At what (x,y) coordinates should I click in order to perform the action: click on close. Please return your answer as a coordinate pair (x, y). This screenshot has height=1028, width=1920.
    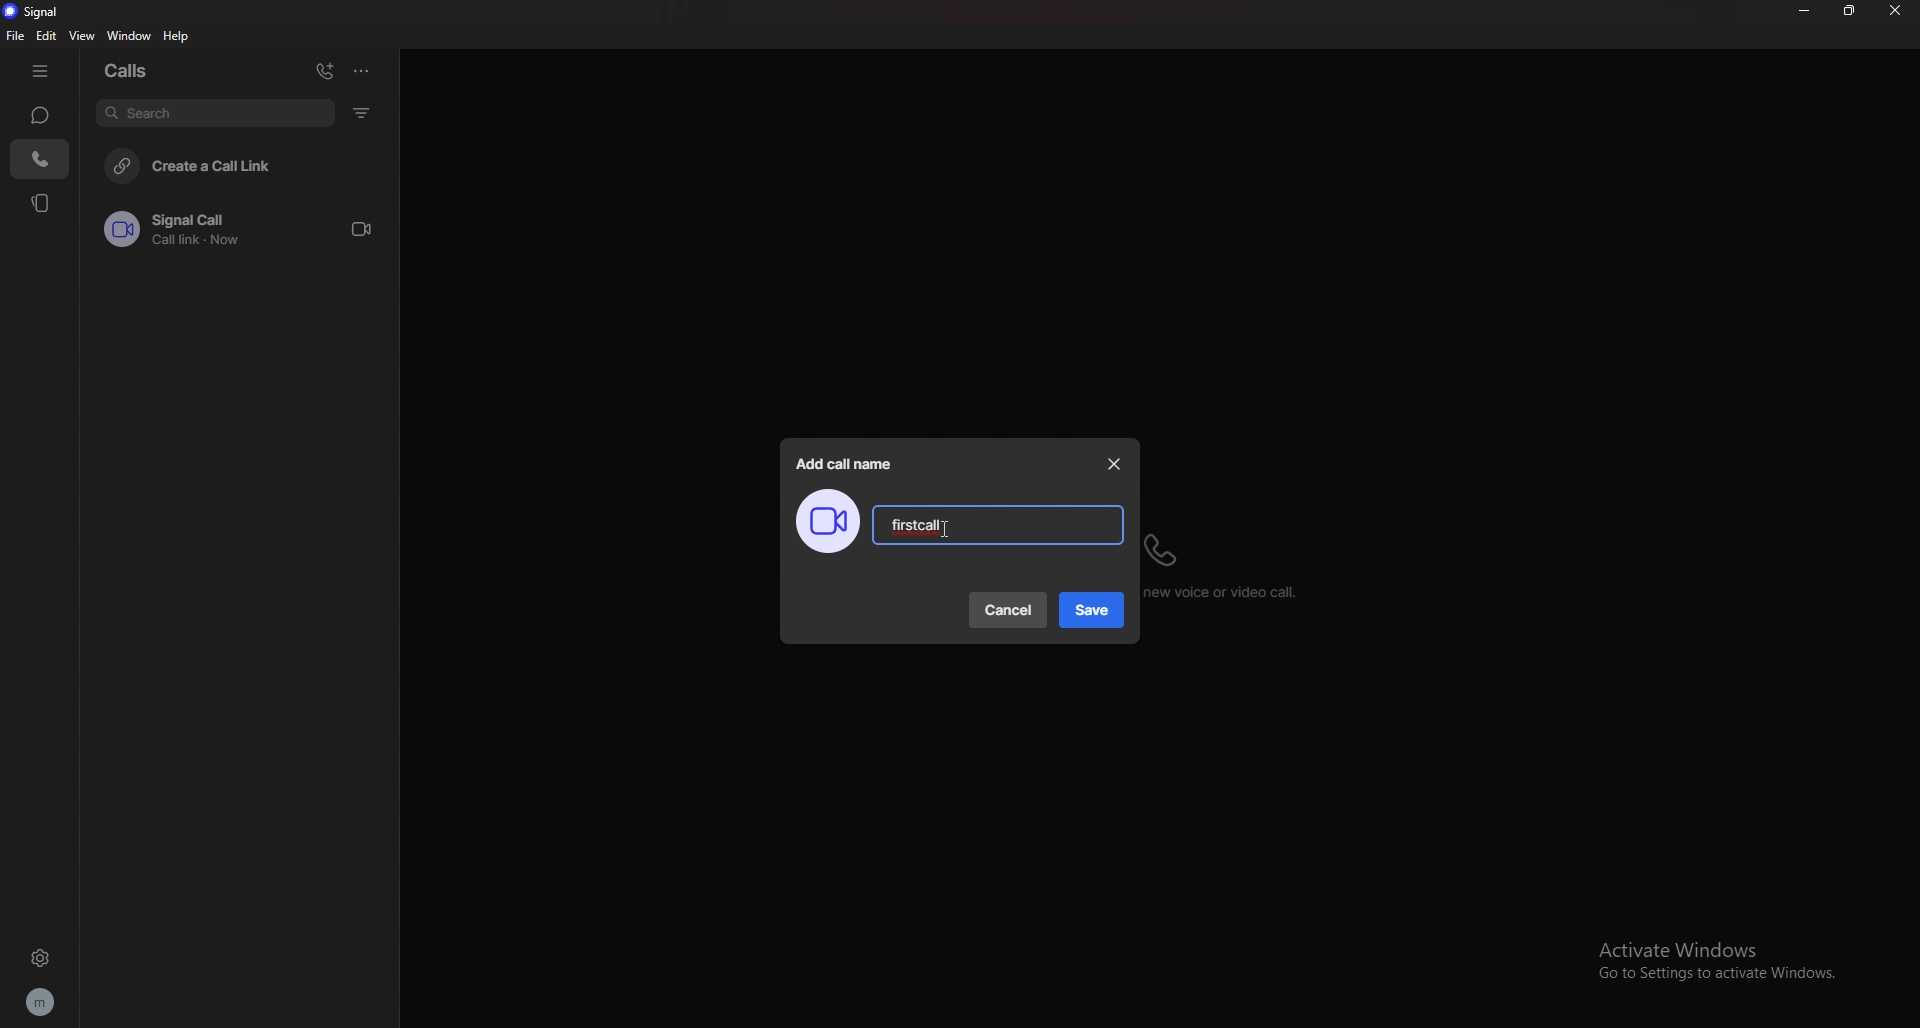
    Looking at the image, I should click on (1115, 464).